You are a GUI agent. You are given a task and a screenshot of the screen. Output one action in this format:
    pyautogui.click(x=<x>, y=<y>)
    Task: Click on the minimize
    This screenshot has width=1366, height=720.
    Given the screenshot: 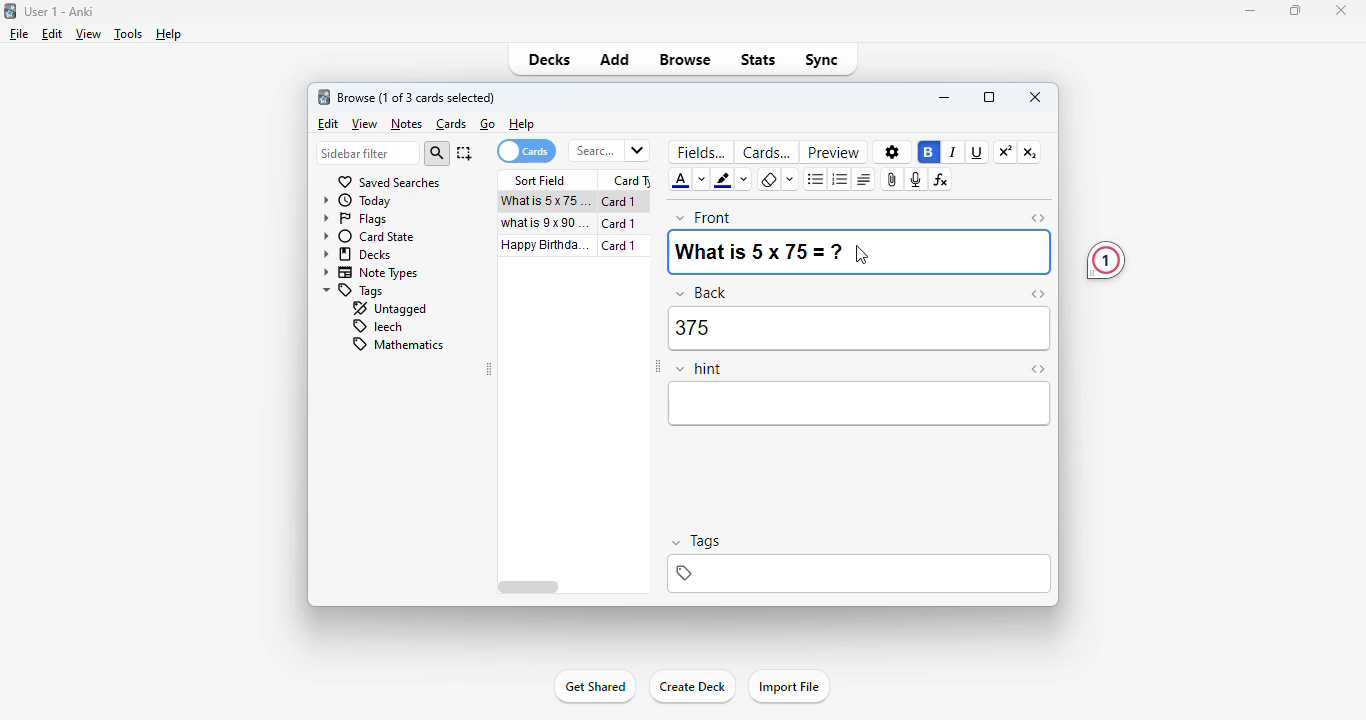 What is the action you would take?
    pyautogui.click(x=1250, y=11)
    